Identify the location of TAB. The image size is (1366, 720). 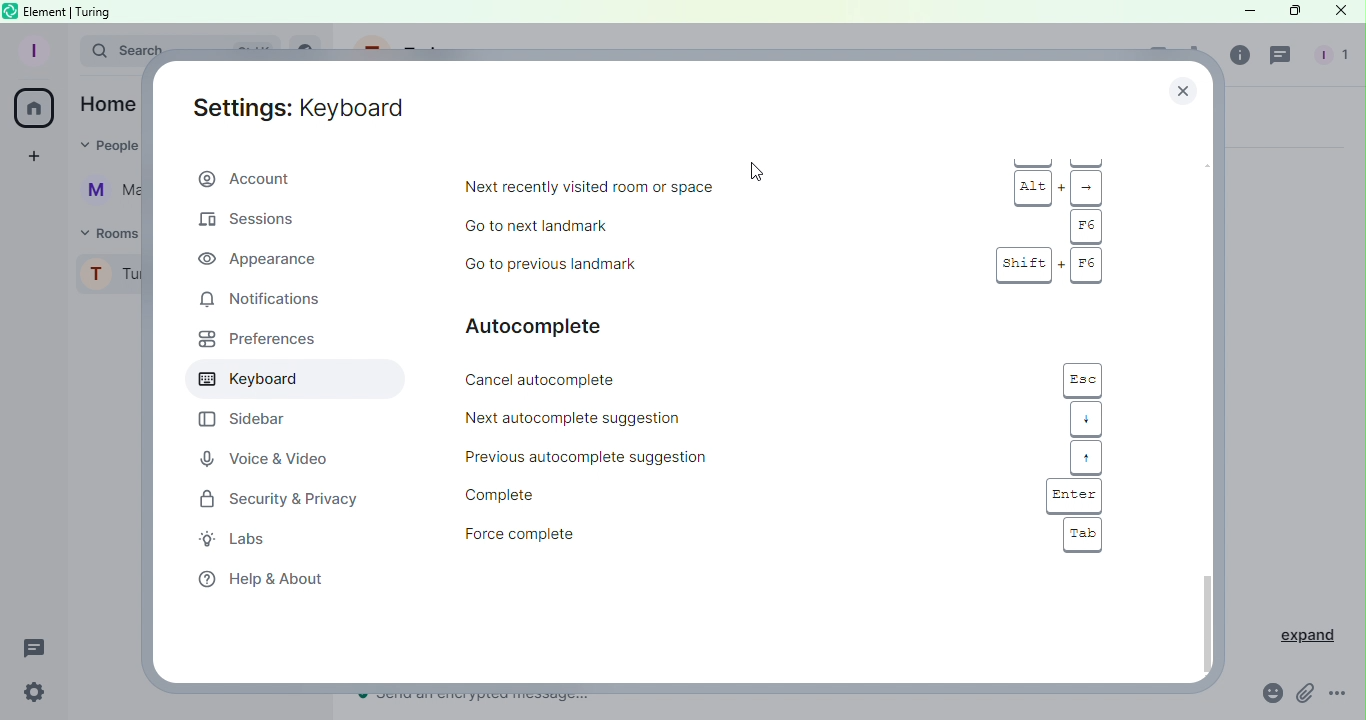
(1083, 534).